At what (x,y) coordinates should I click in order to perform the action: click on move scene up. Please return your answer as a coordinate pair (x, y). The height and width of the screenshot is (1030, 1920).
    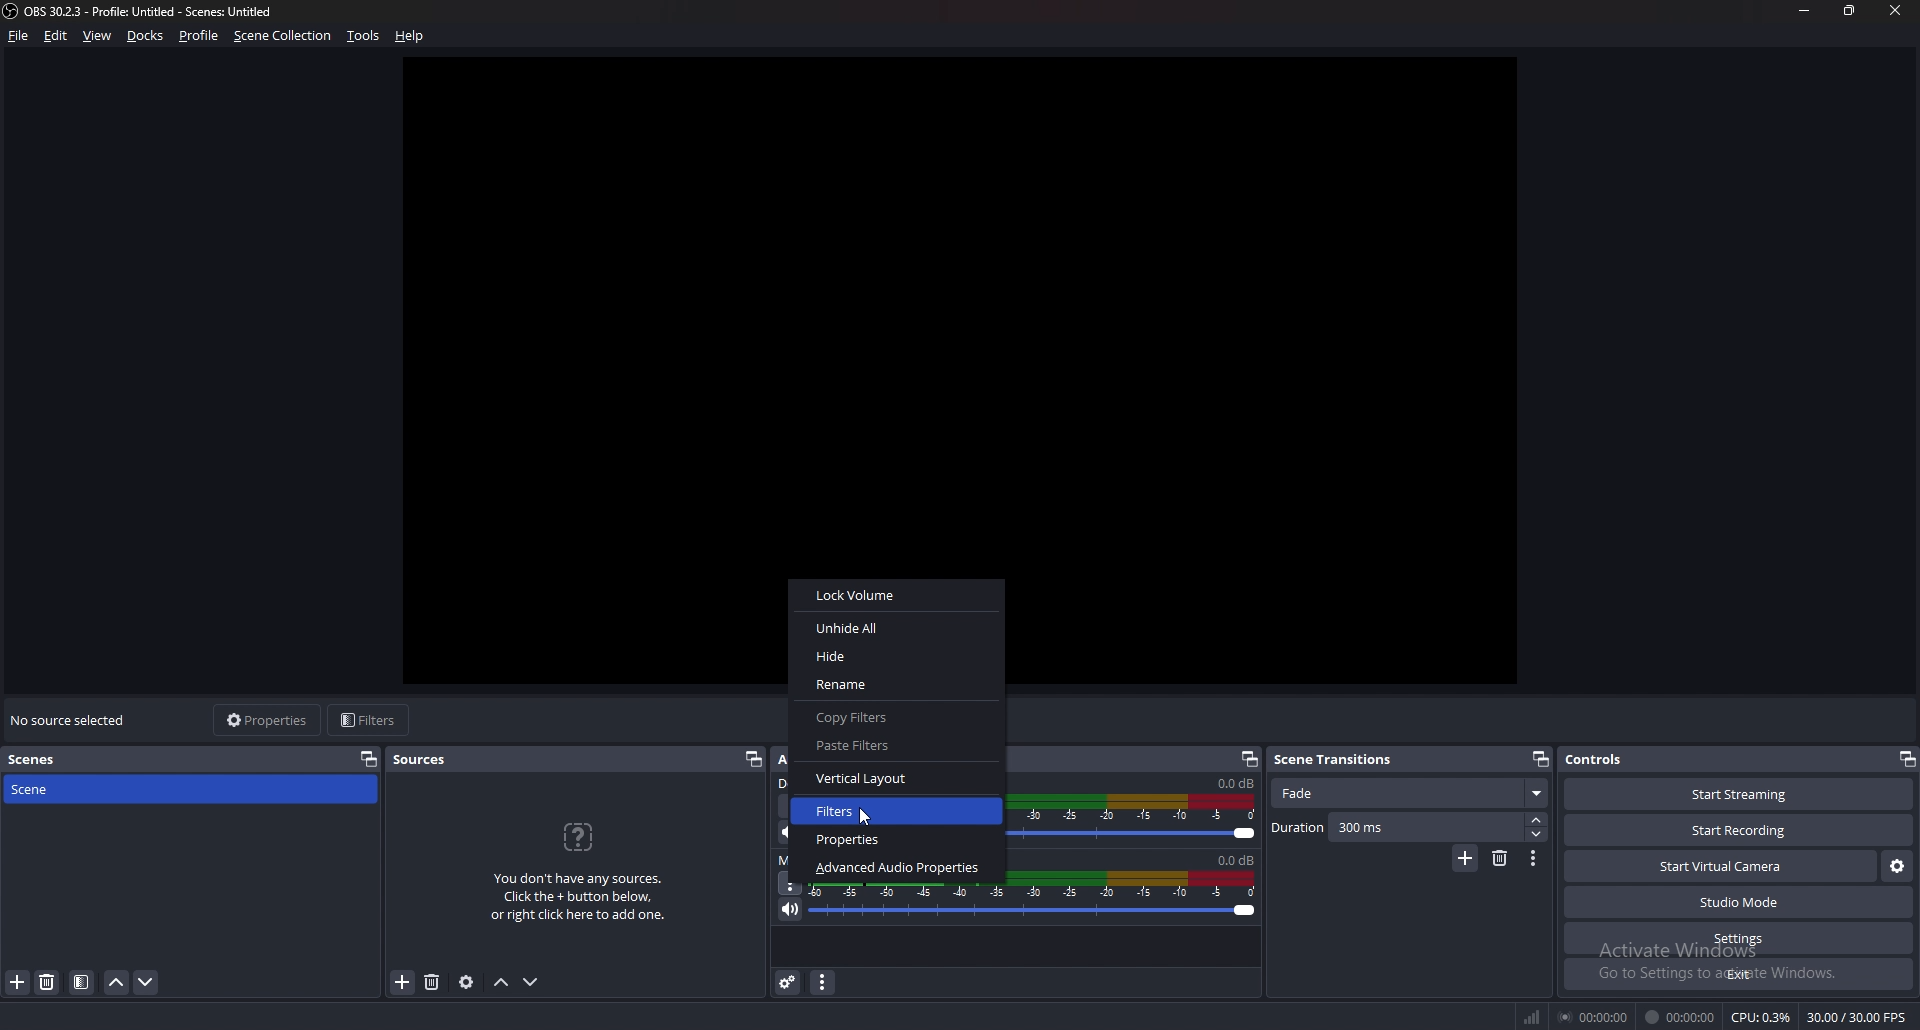
    Looking at the image, I should click on (116, 983).